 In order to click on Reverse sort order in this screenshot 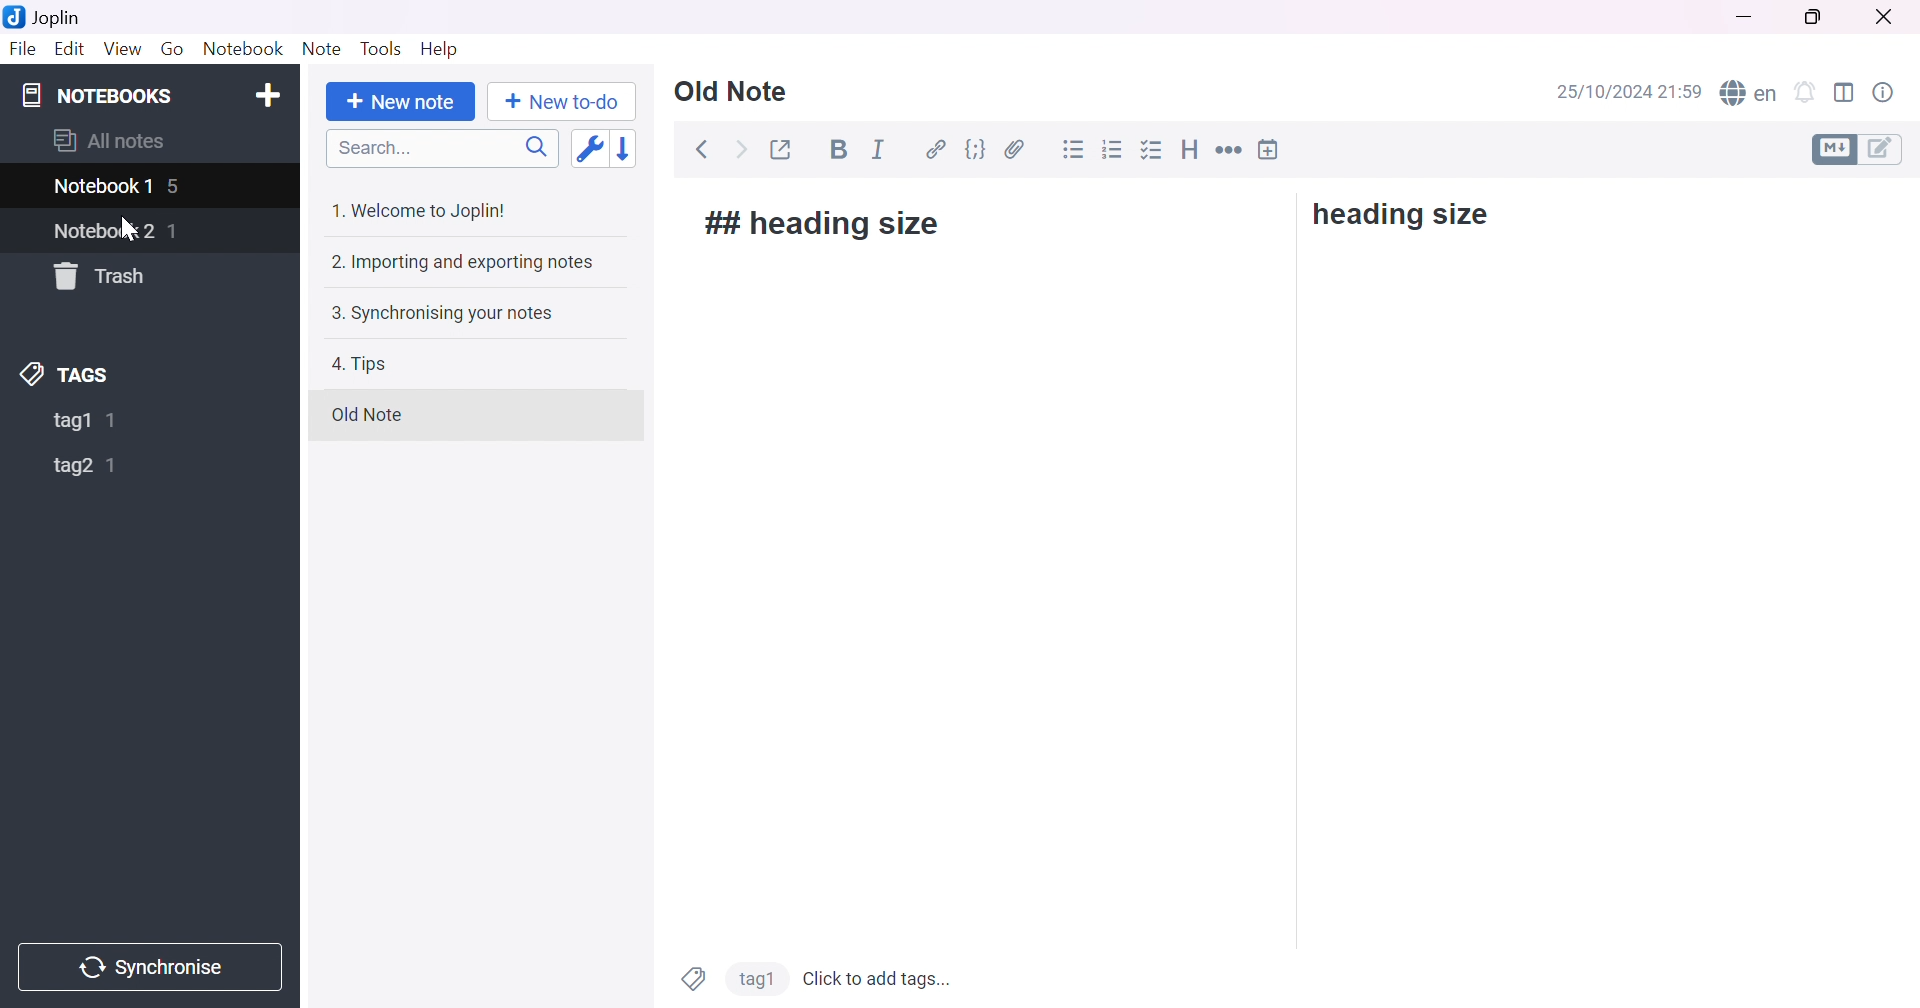, I will do `click(628, 149)`.